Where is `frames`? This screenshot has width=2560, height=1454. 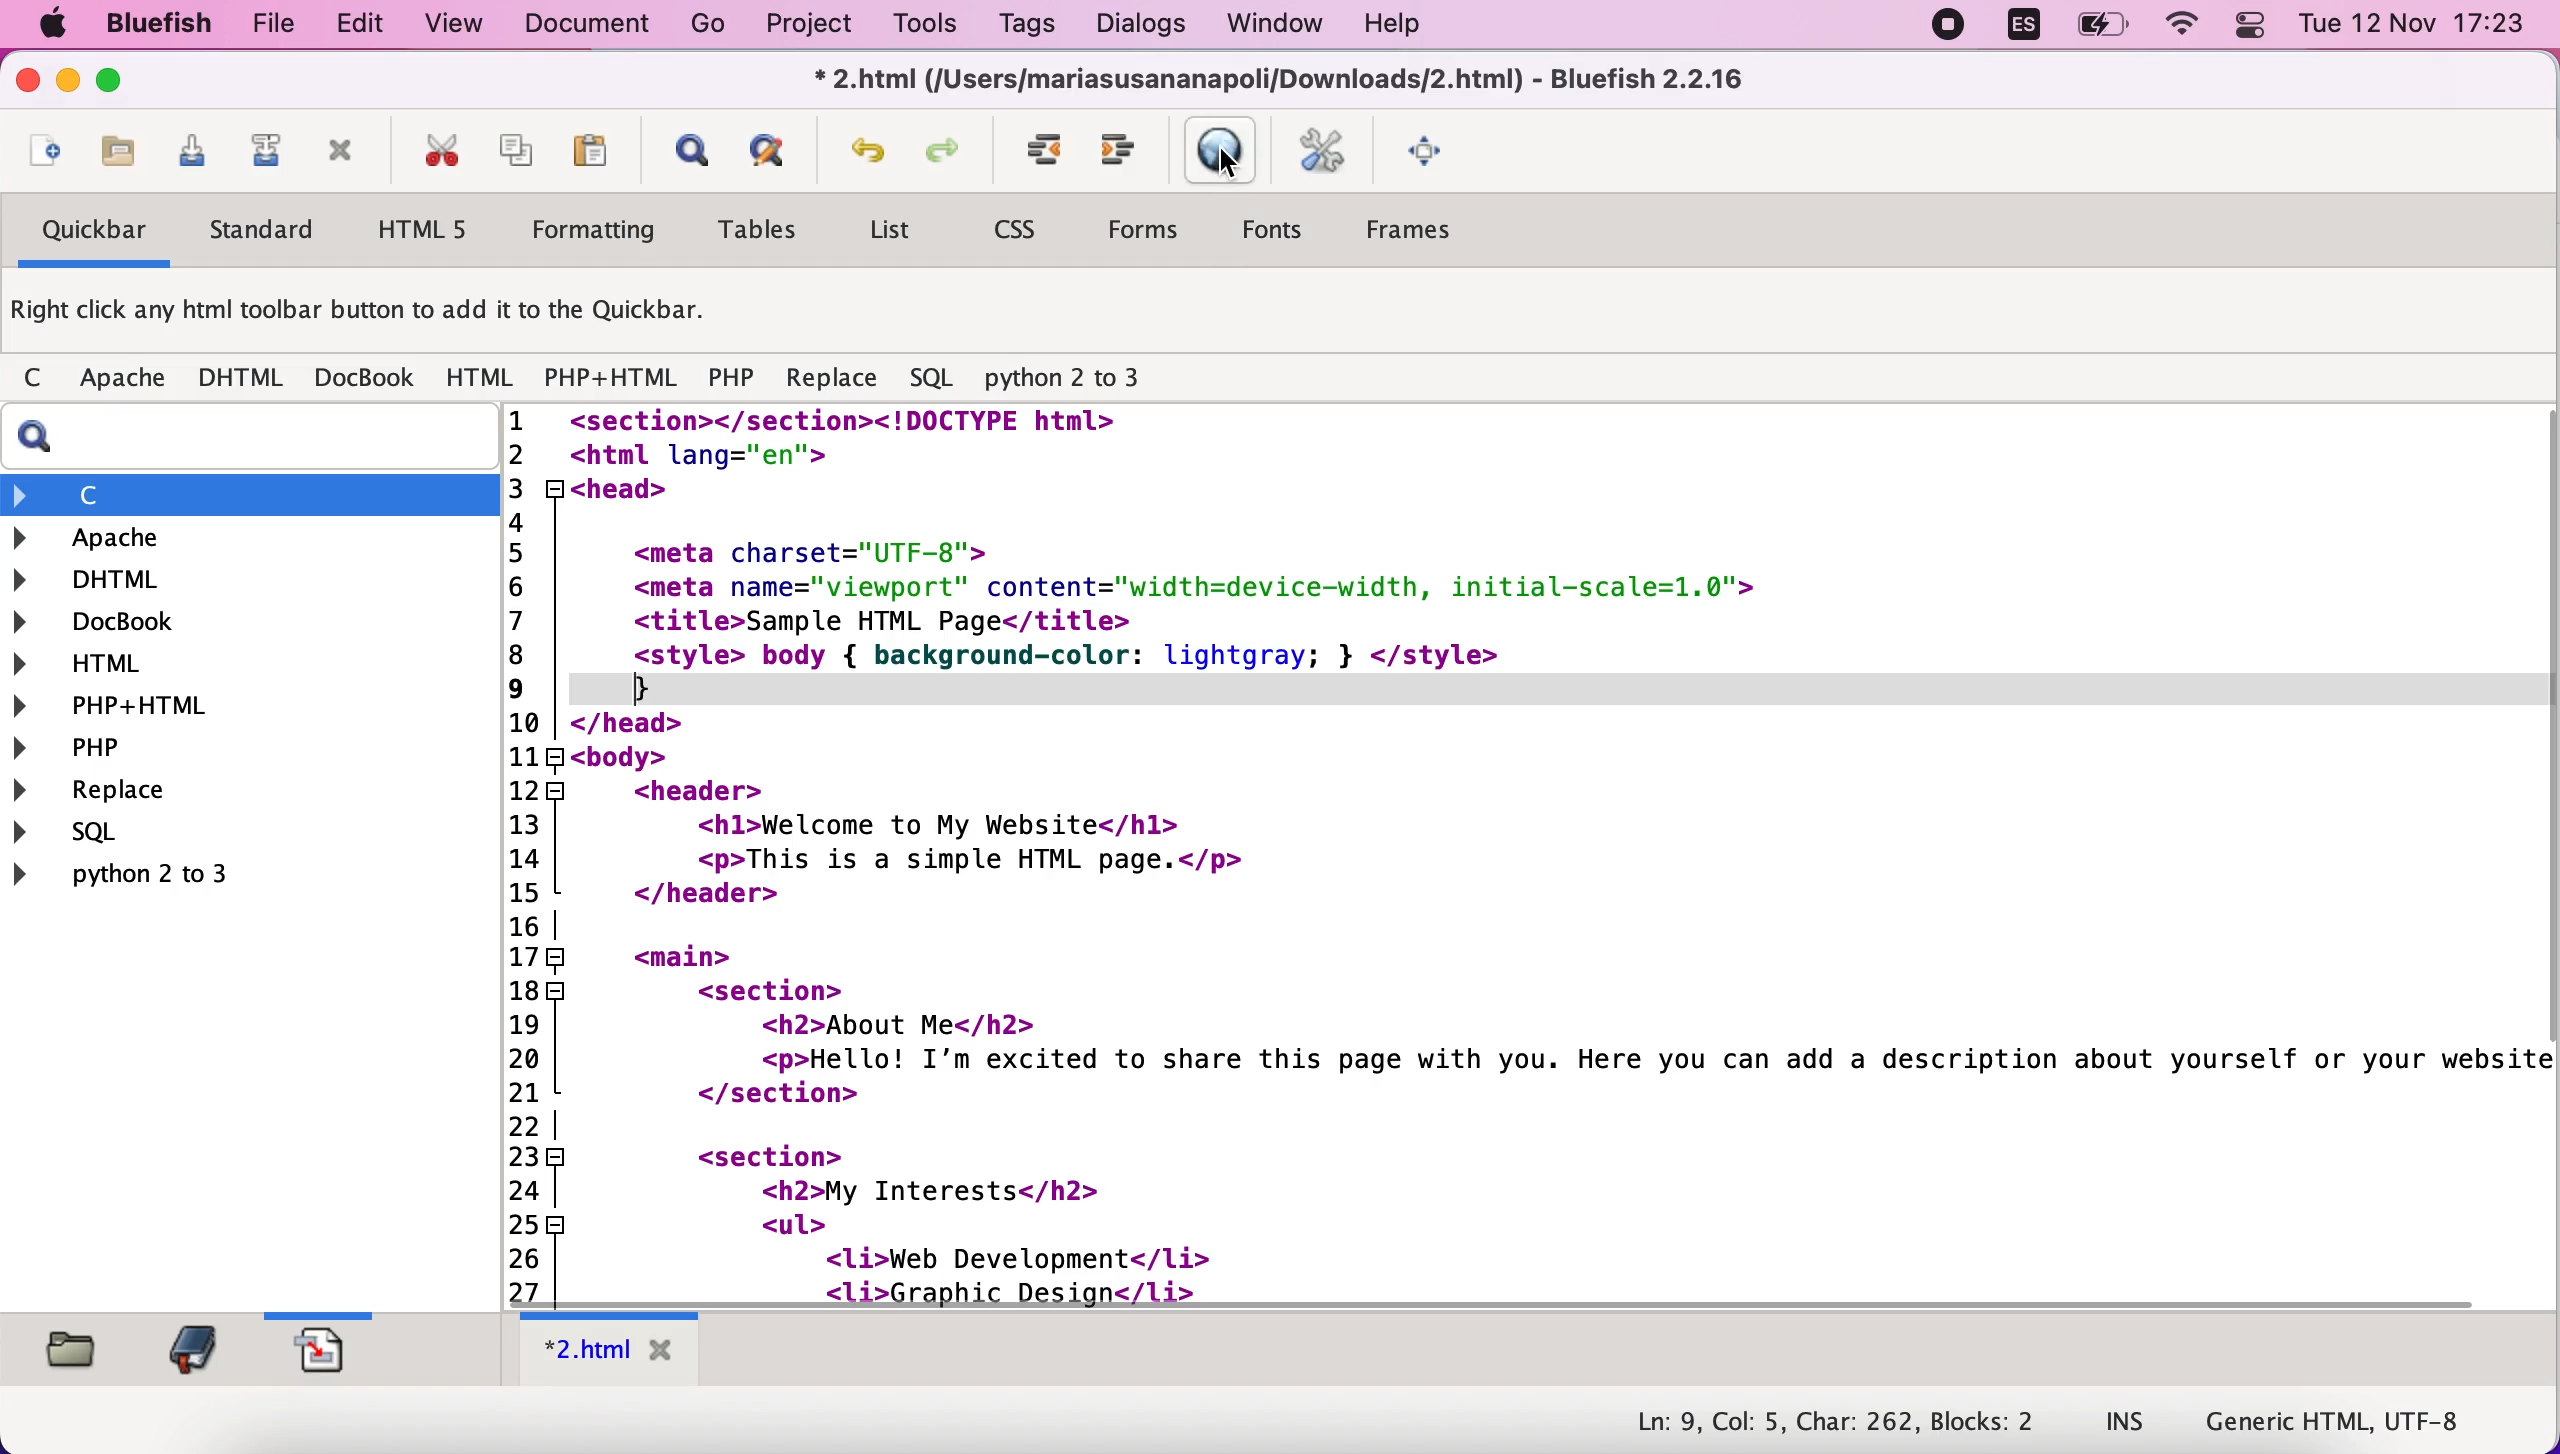 frames is located at coordinates (1438, 230).